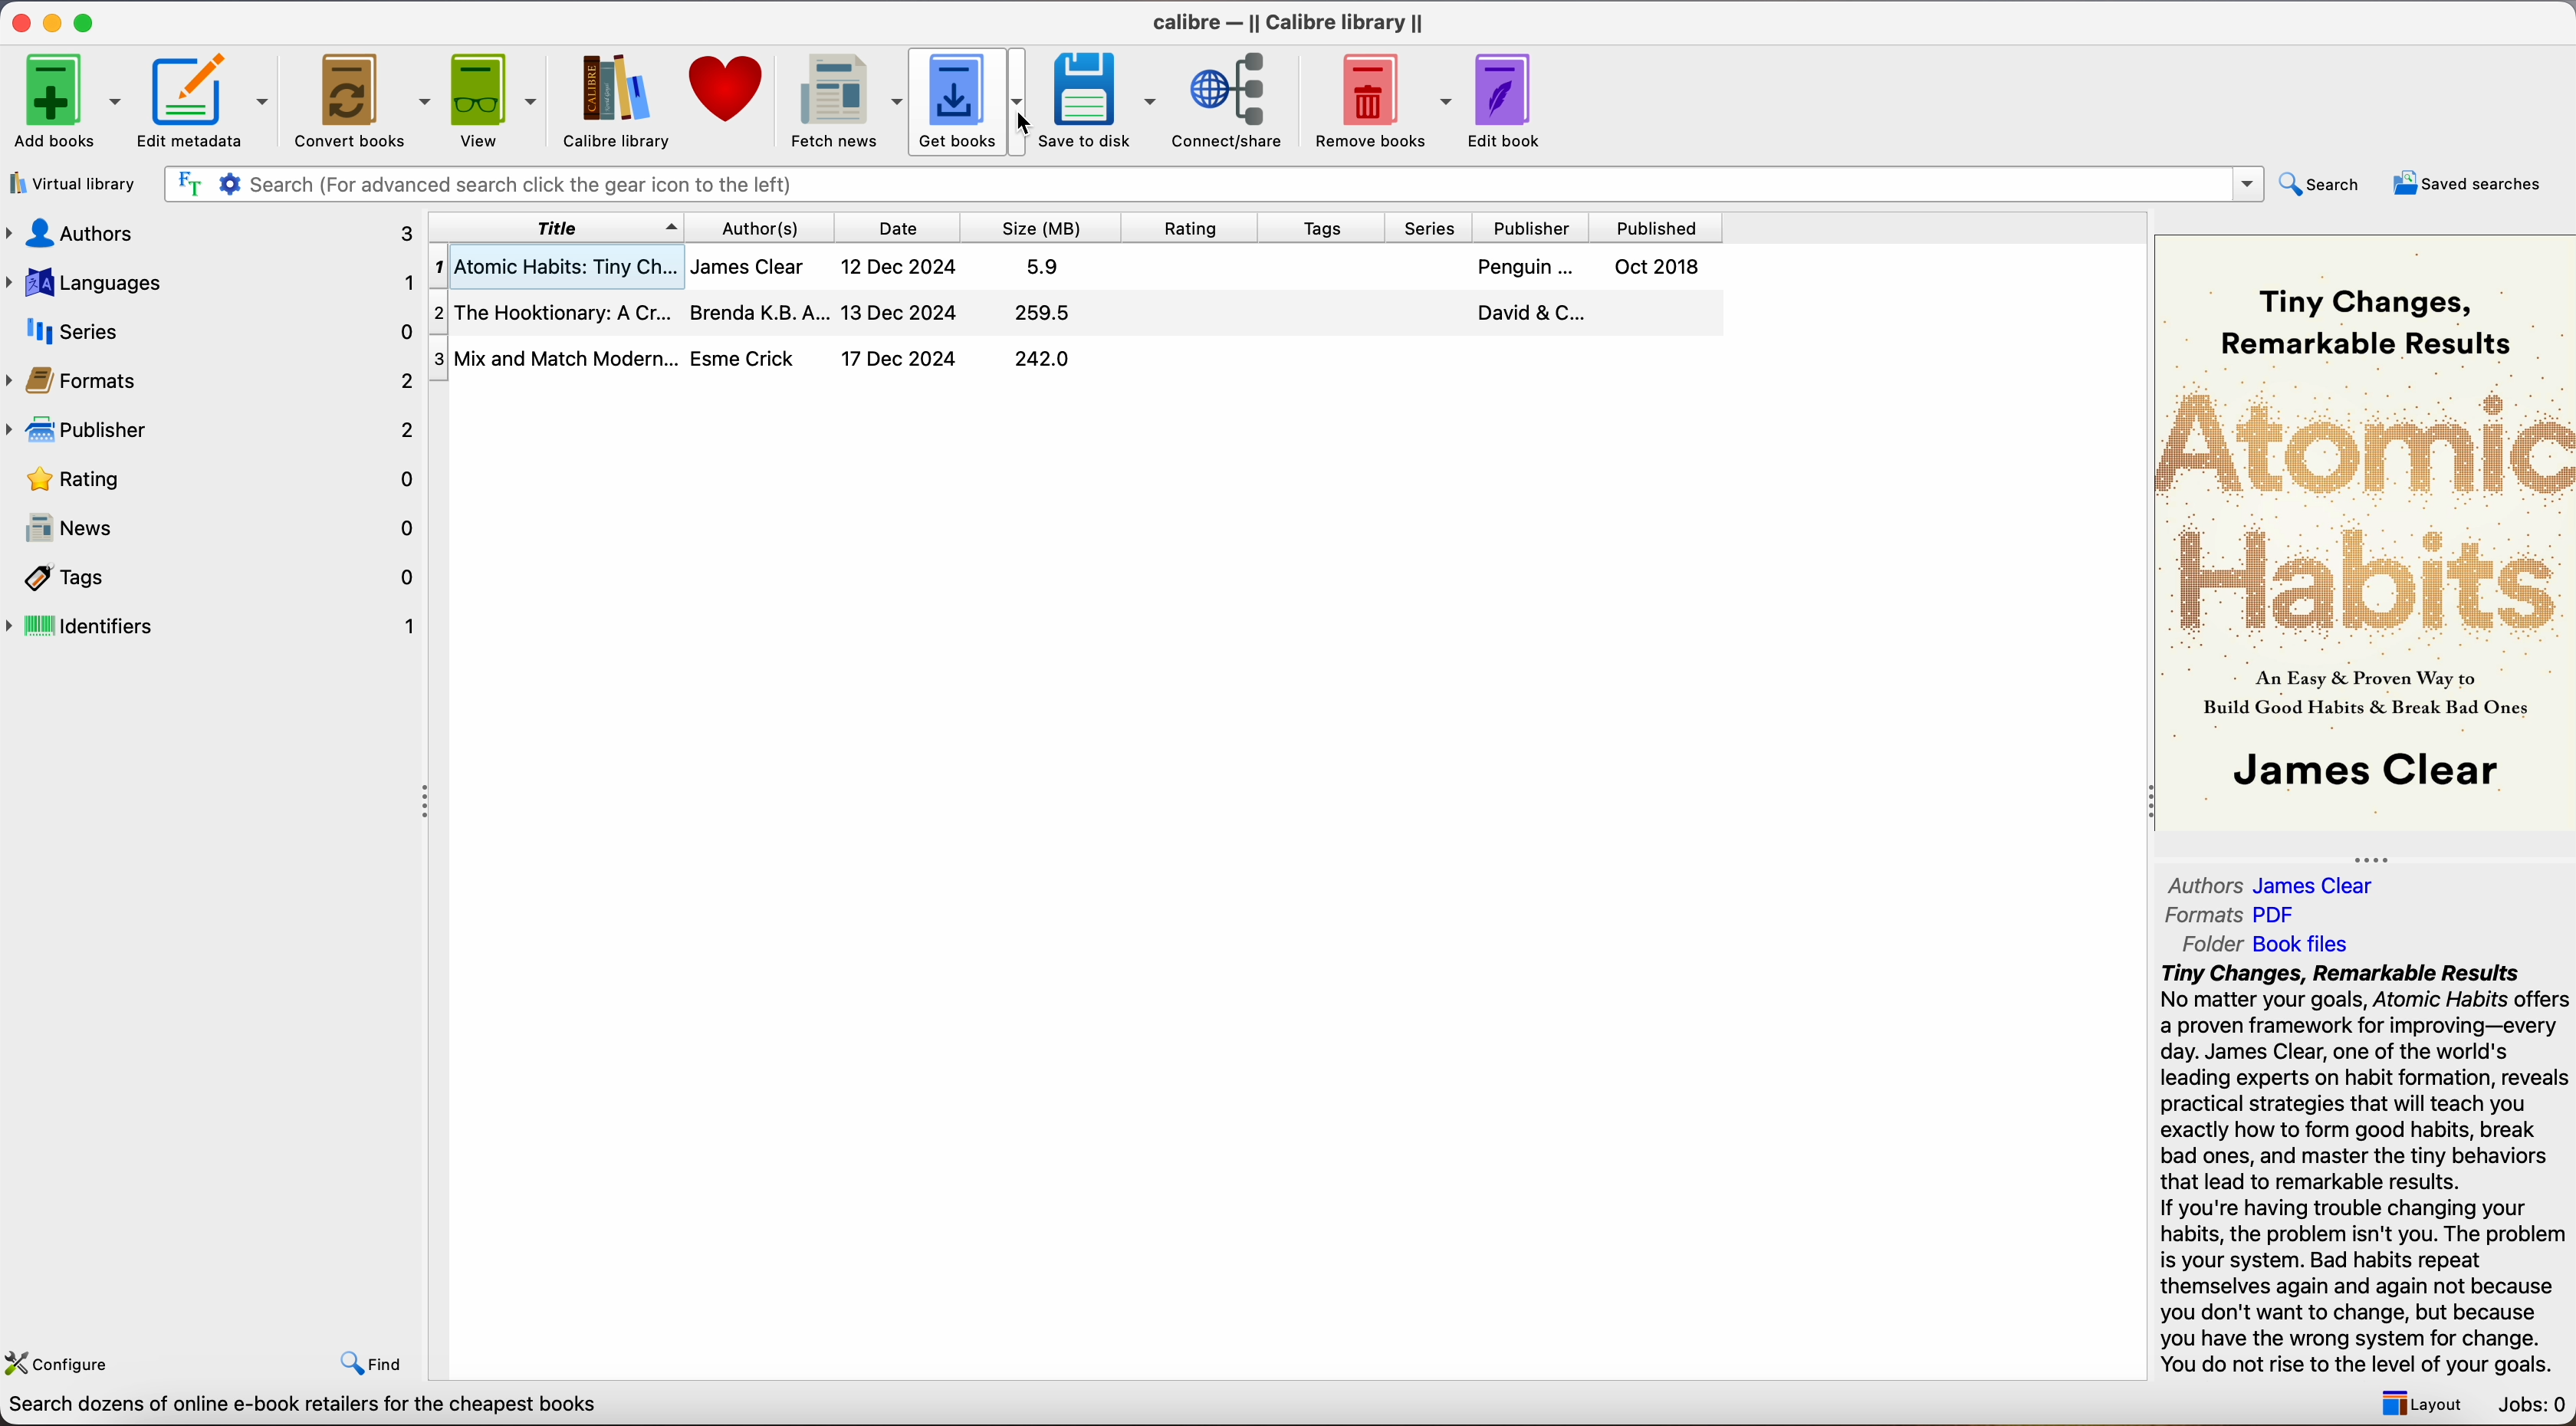 The width and height of the screenshot is (2576, 1426). I want to click on Atomic Habits: Tiny Ch..., so click(1077, 266).